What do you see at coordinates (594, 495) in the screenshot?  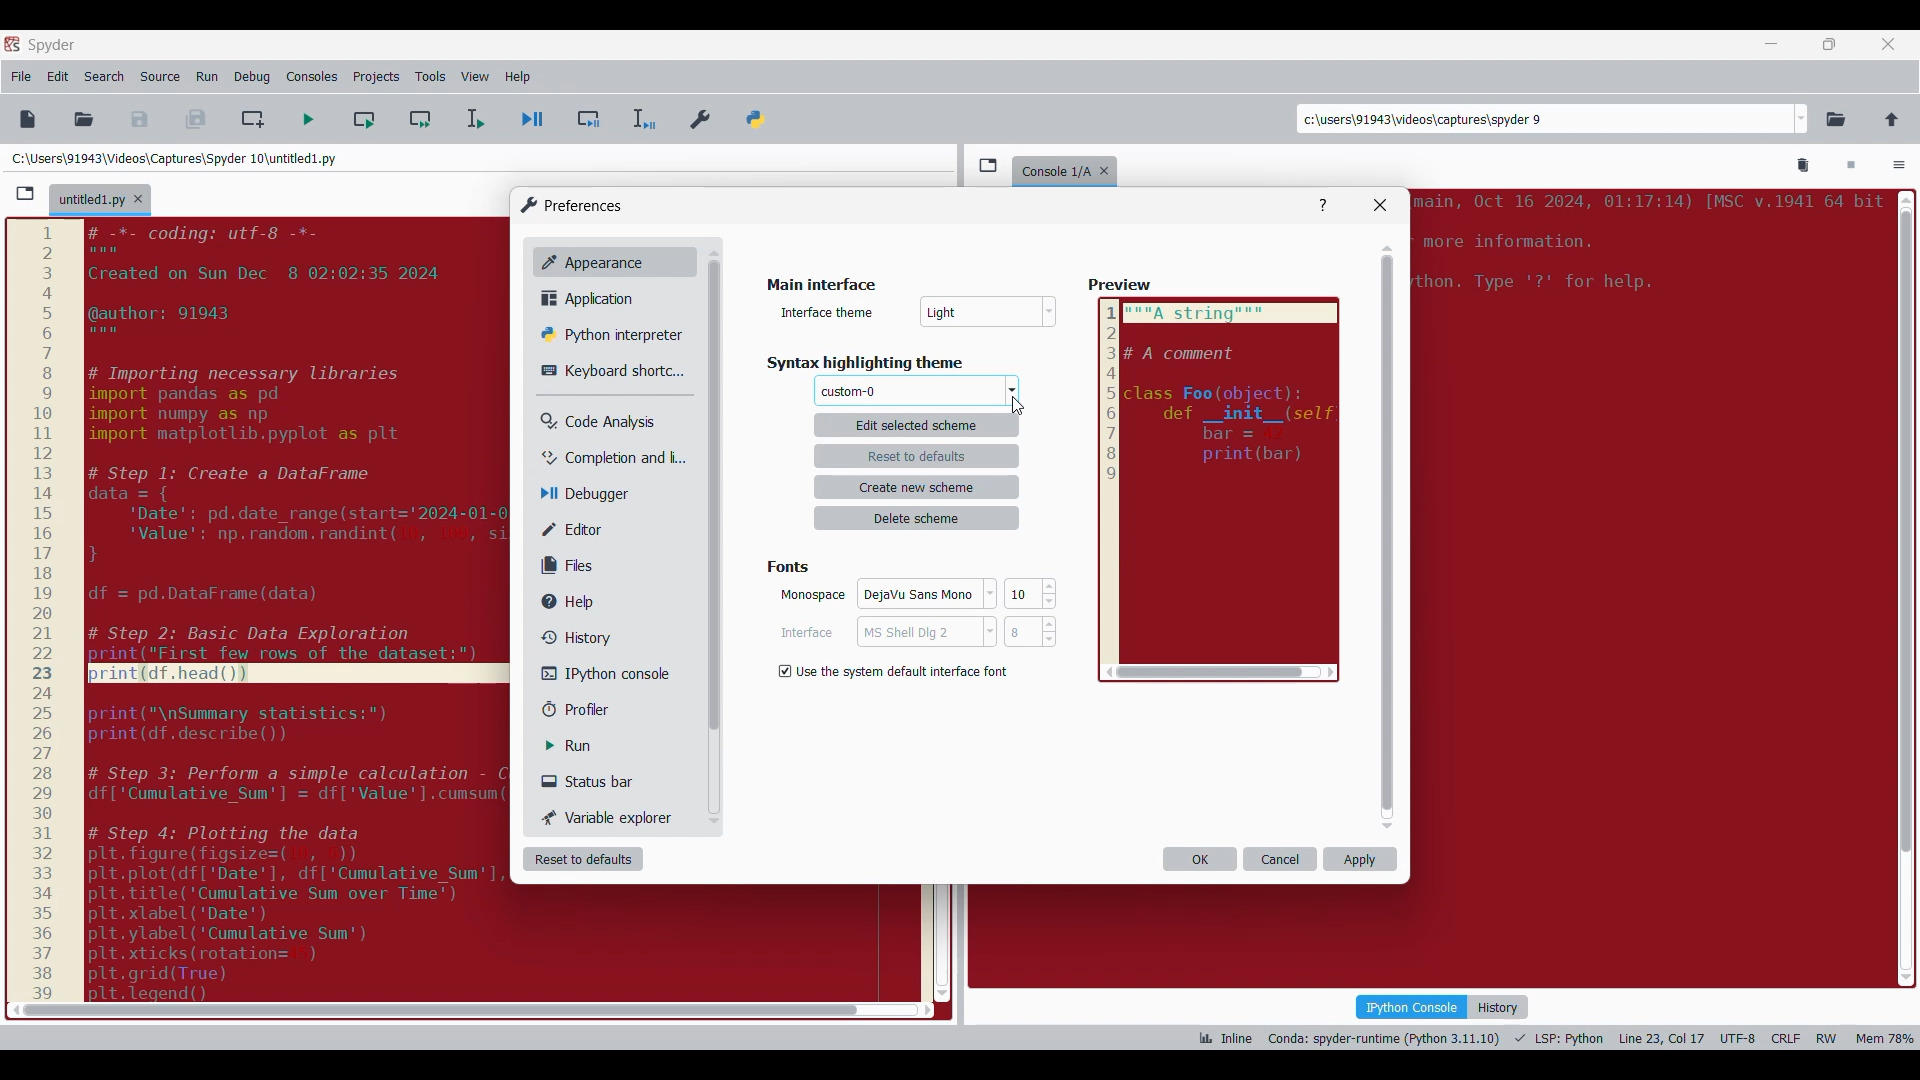 I see `Debugger` at bounding box center [594, 495].